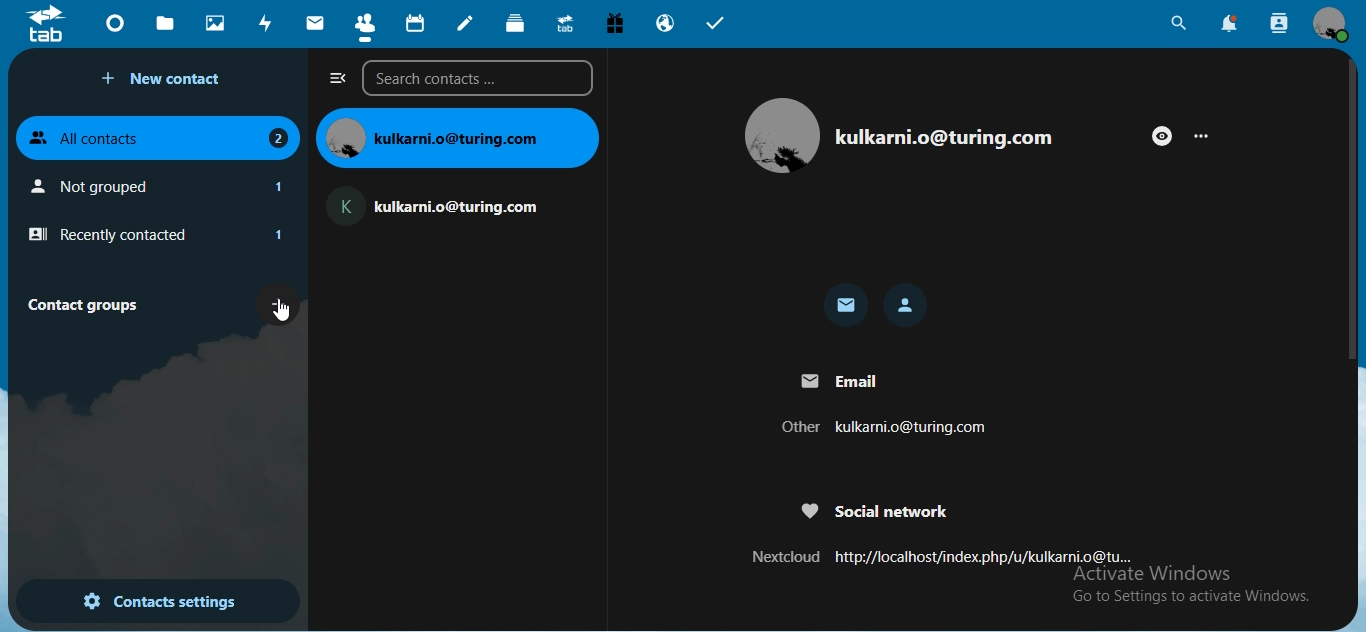 This screenshot has width=1366, height=632. I want to click on scrollbar, so click(1354, 209).